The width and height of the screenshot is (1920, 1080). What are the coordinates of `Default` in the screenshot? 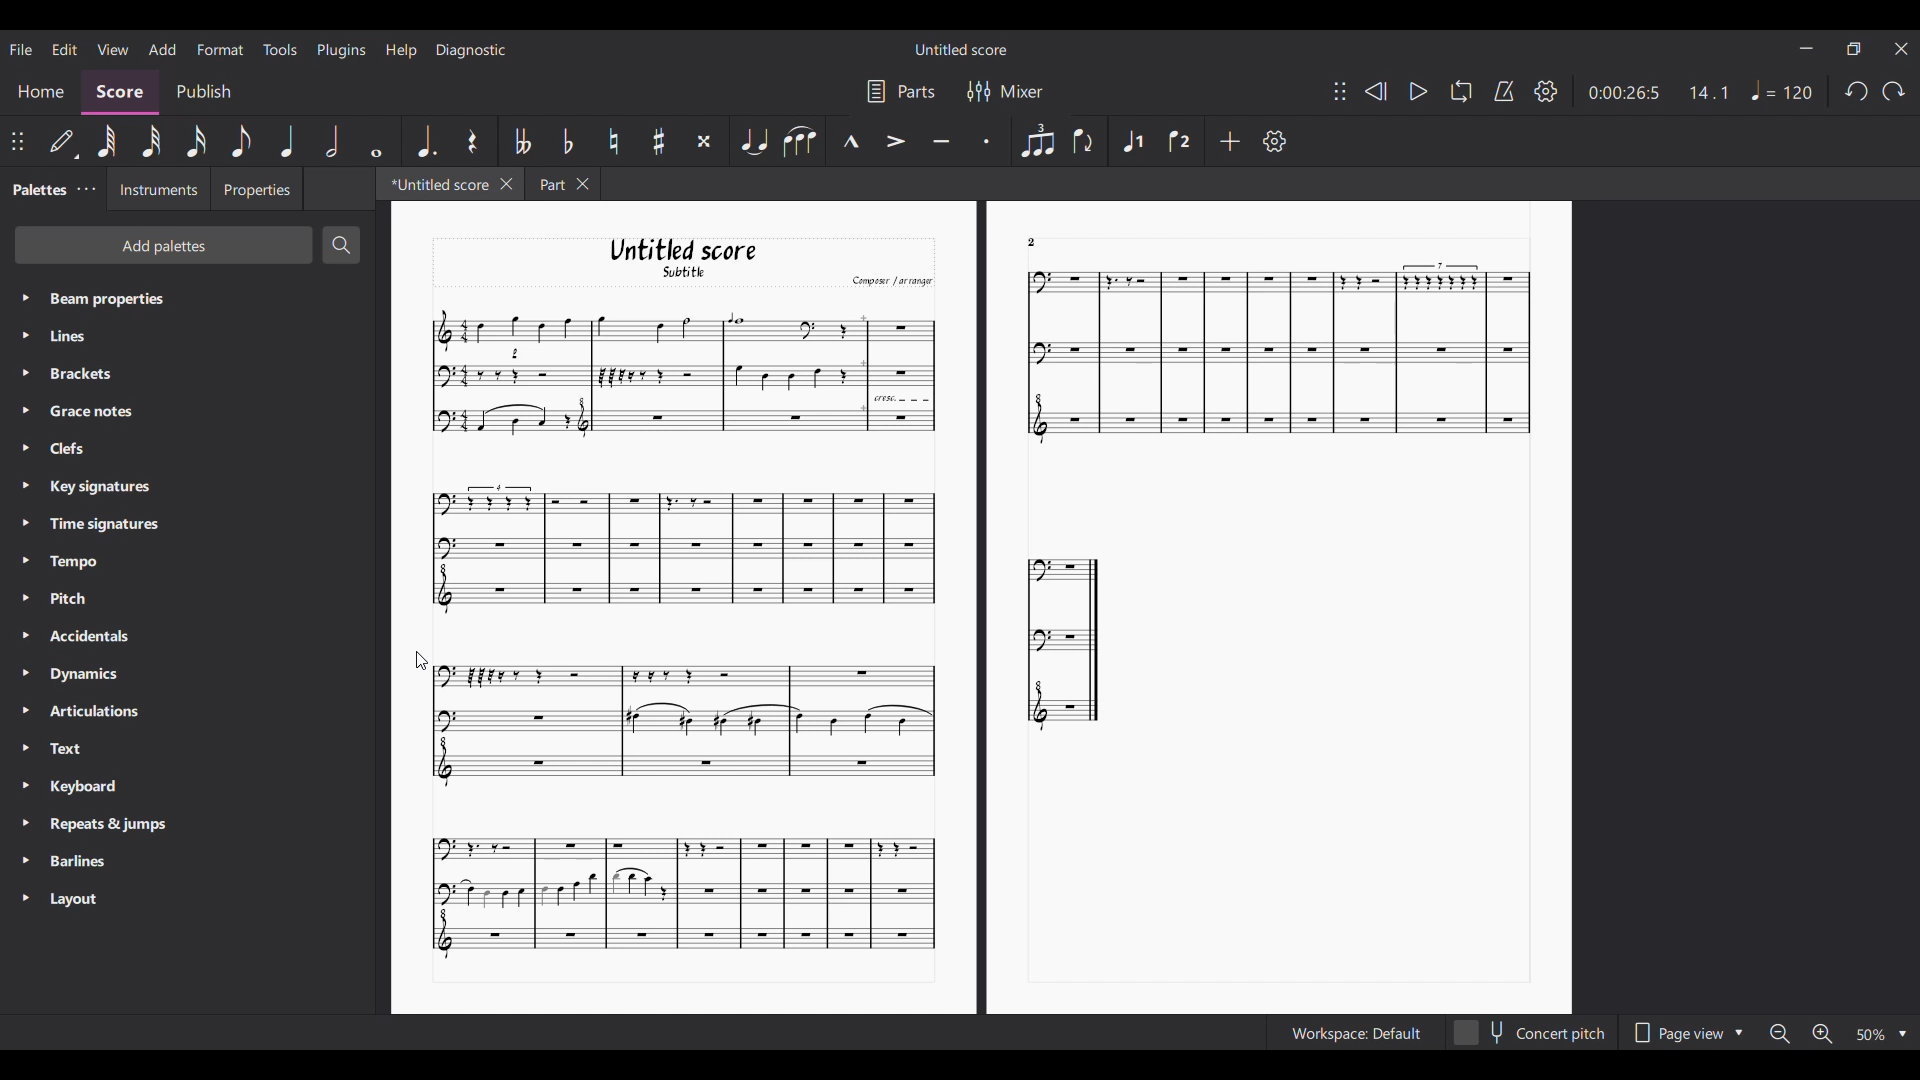 It's located at (63, 145).